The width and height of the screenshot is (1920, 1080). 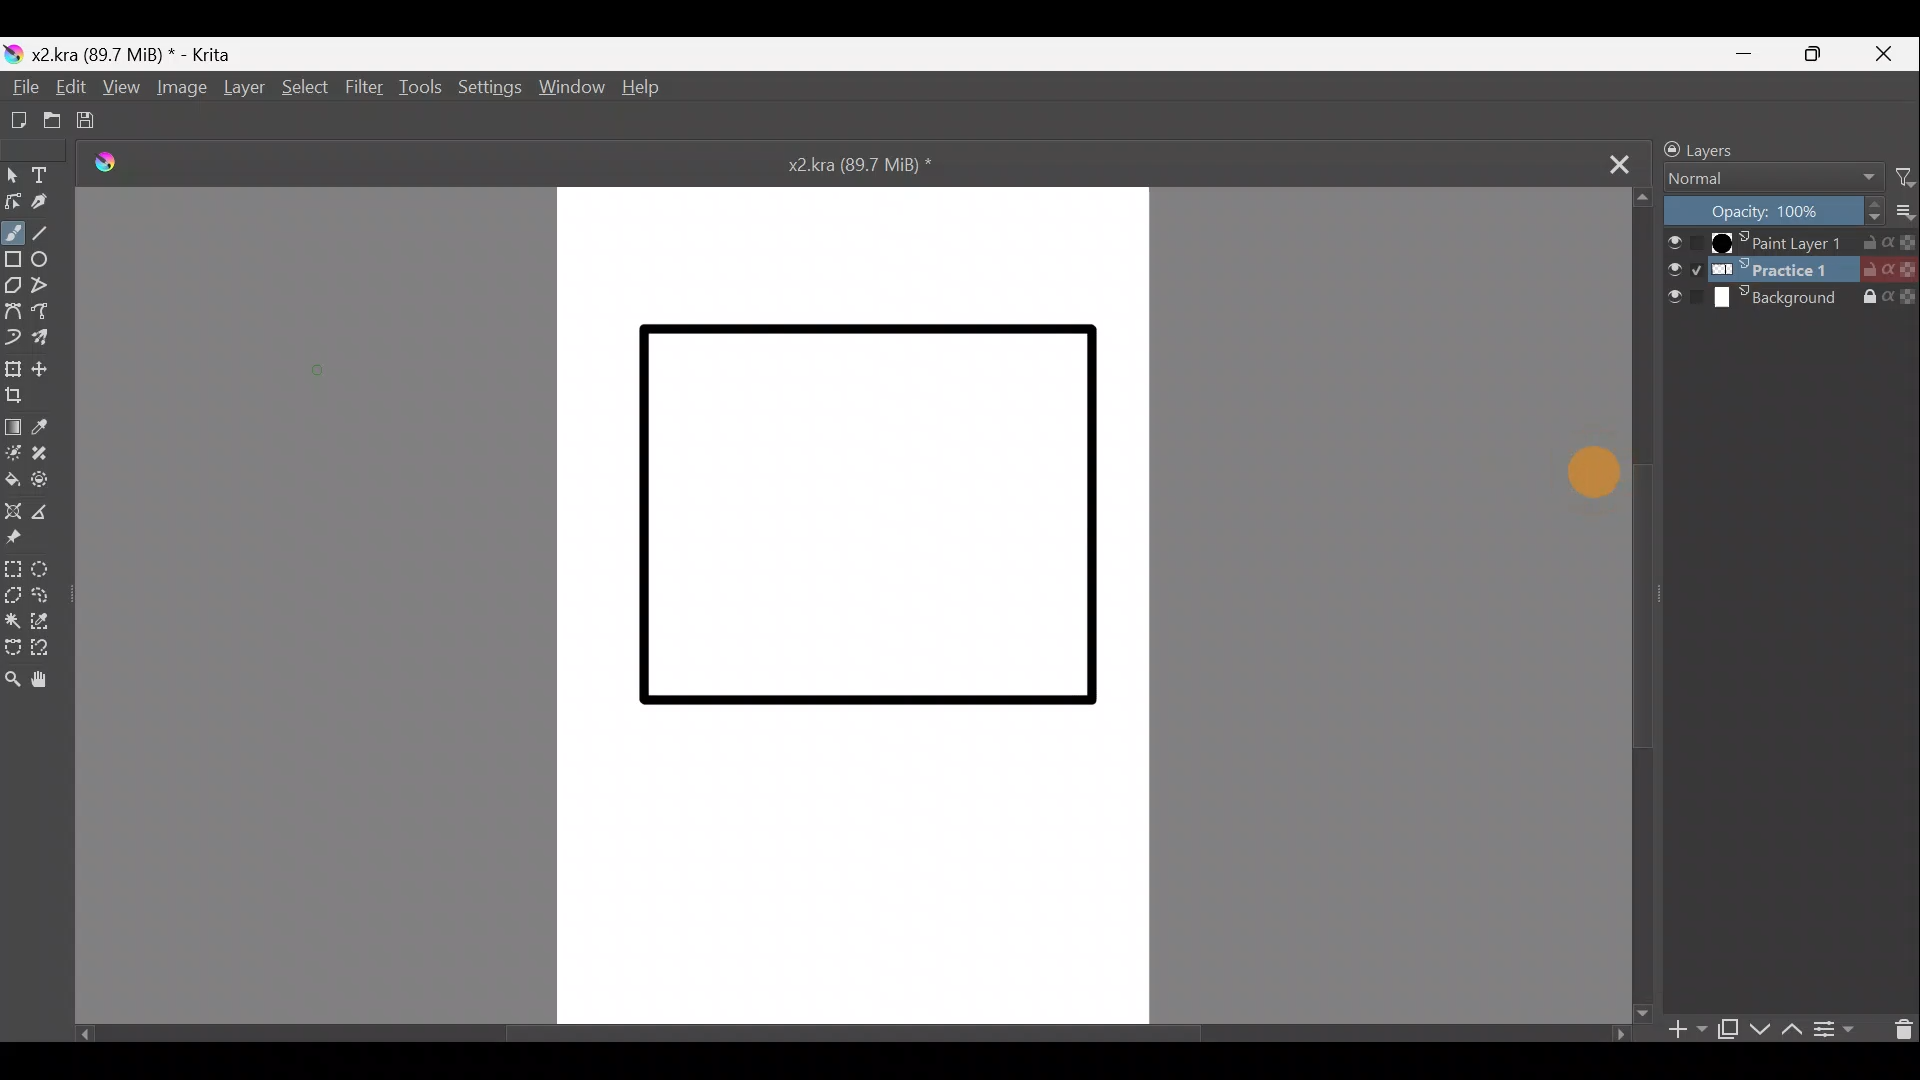 I want to click on Minimize, so click(x=1744, y=55).